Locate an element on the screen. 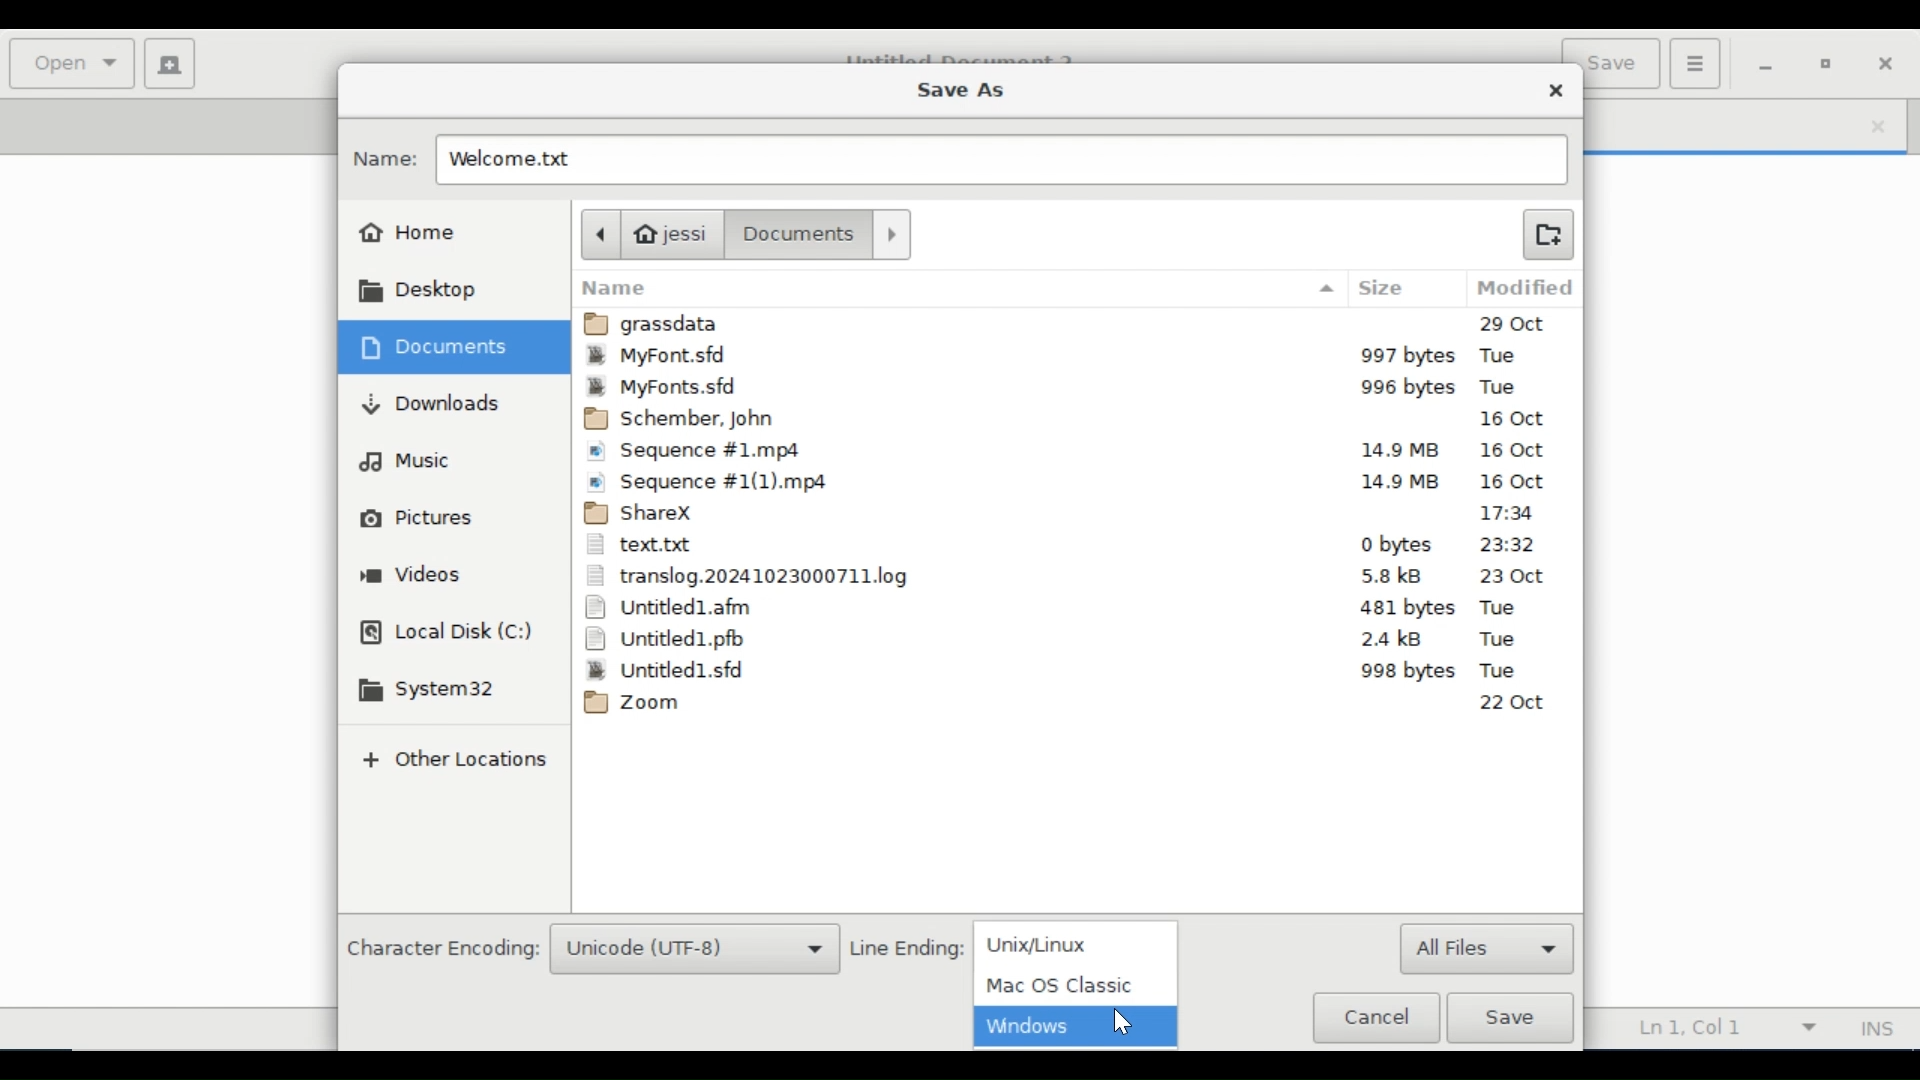 The width and height of the screenshot is (1920, 1080). Save As is located at coordinates (957, 92).